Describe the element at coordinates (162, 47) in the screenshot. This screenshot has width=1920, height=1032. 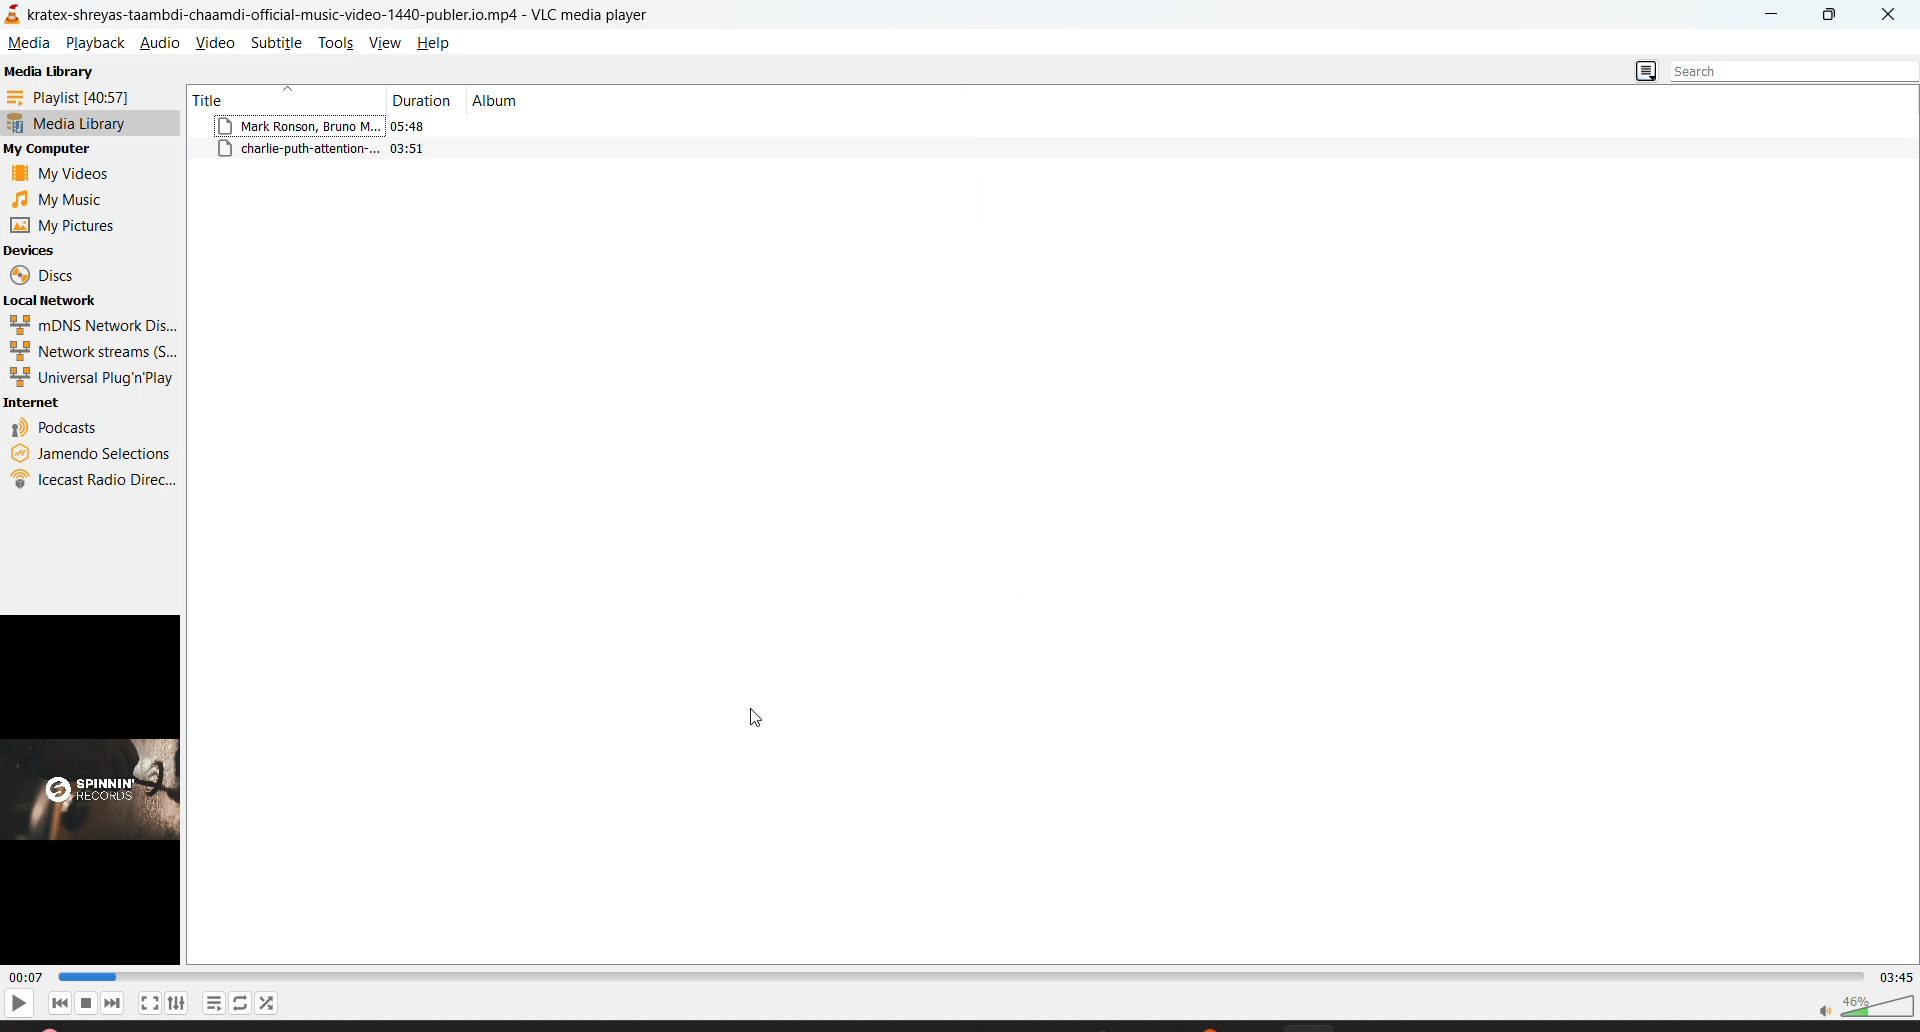
I see `audio` at that location.